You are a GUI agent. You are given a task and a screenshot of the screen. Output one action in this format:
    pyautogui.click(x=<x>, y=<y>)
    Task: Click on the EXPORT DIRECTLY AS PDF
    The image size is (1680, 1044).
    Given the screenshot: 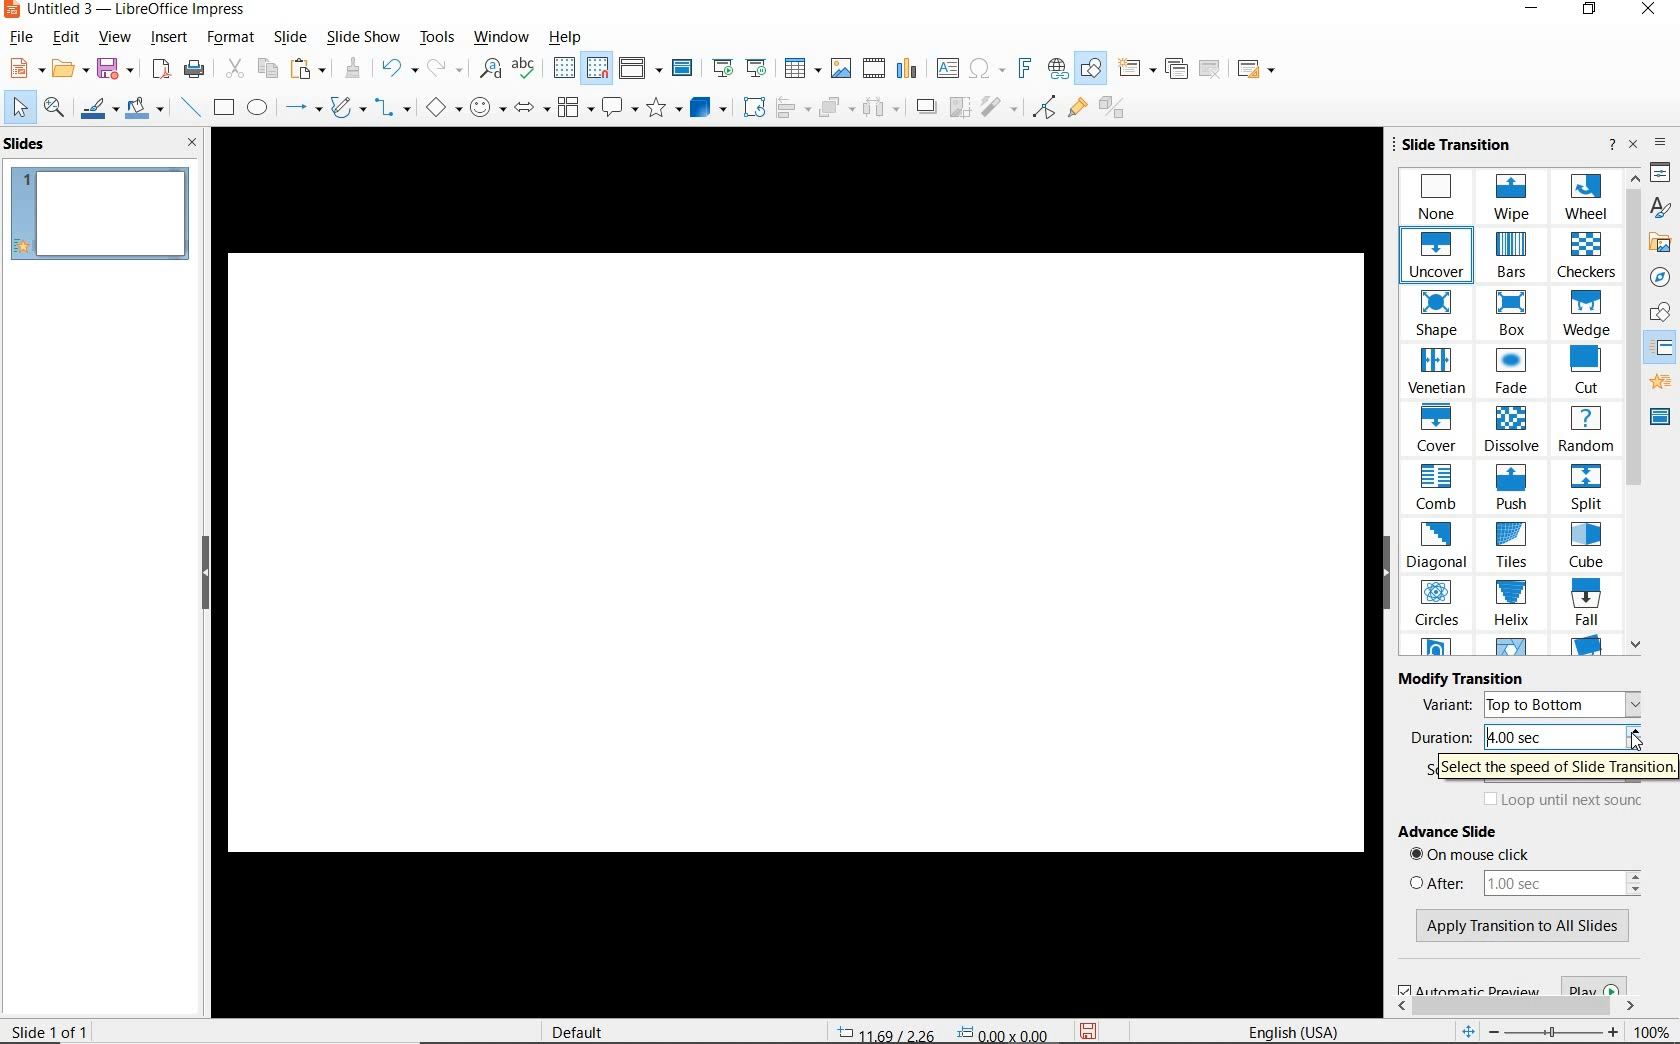 What is the action you would take?
    pyautogui.click(x=163, y=67)
    